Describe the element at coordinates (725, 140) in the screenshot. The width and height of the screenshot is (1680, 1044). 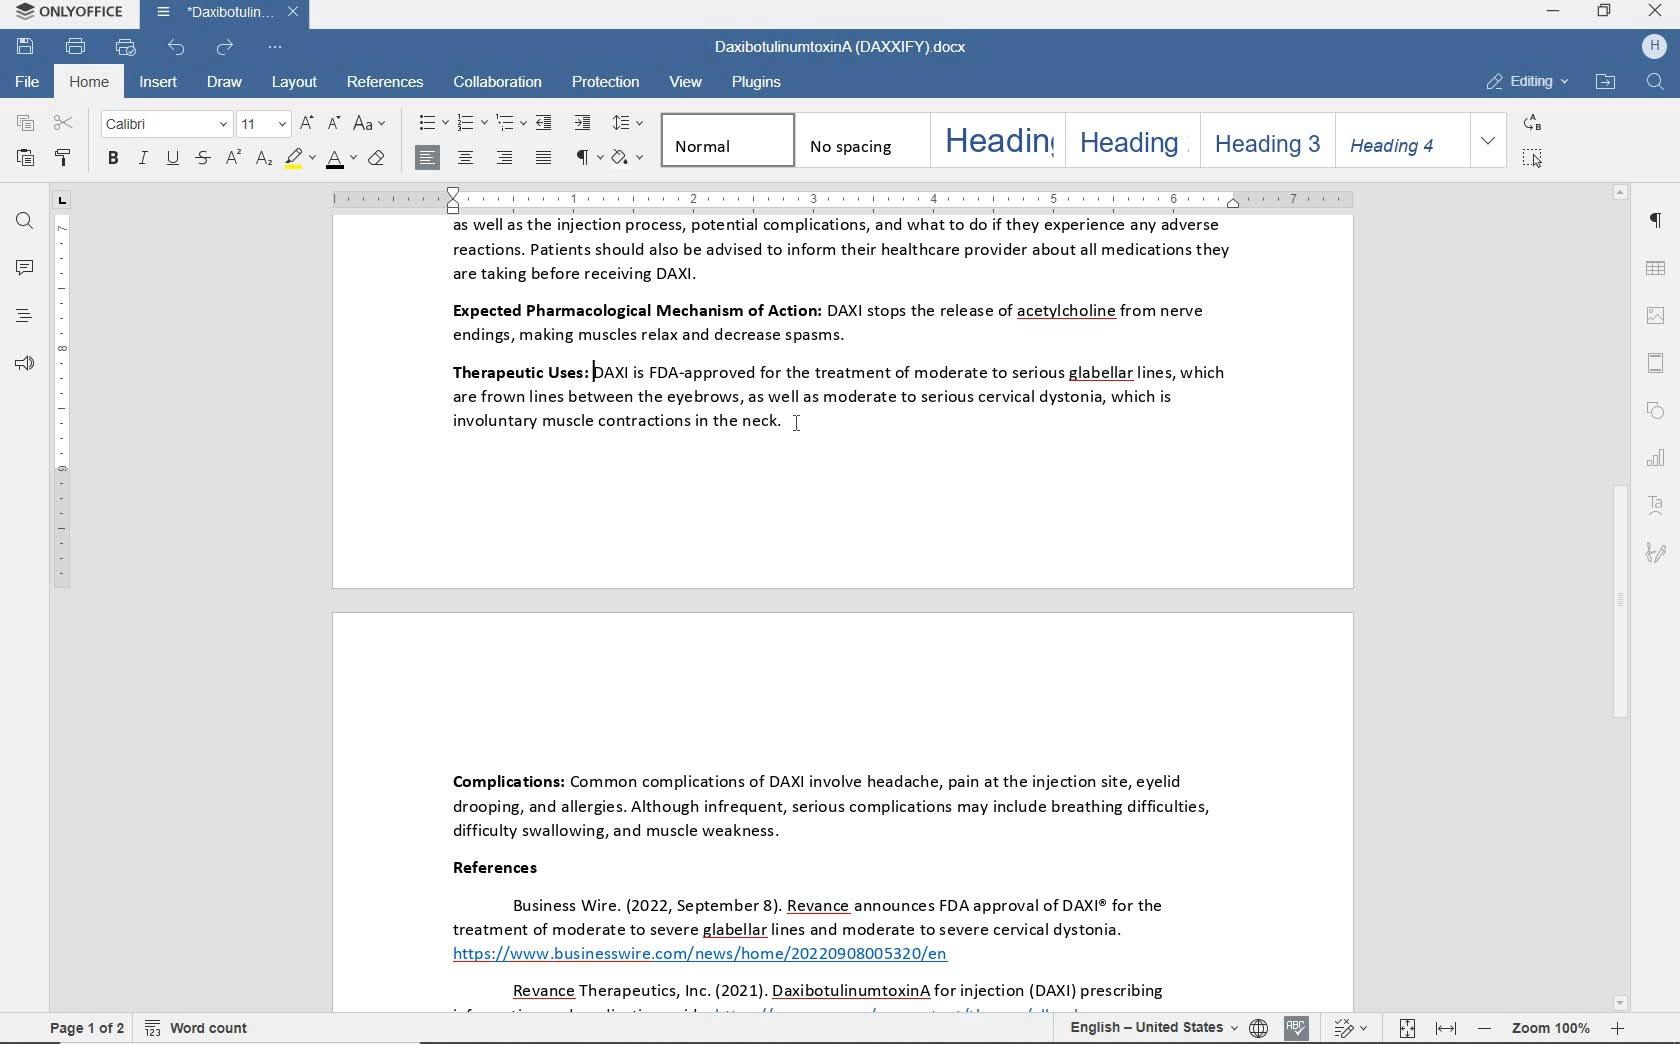
I see `normal` at that location.